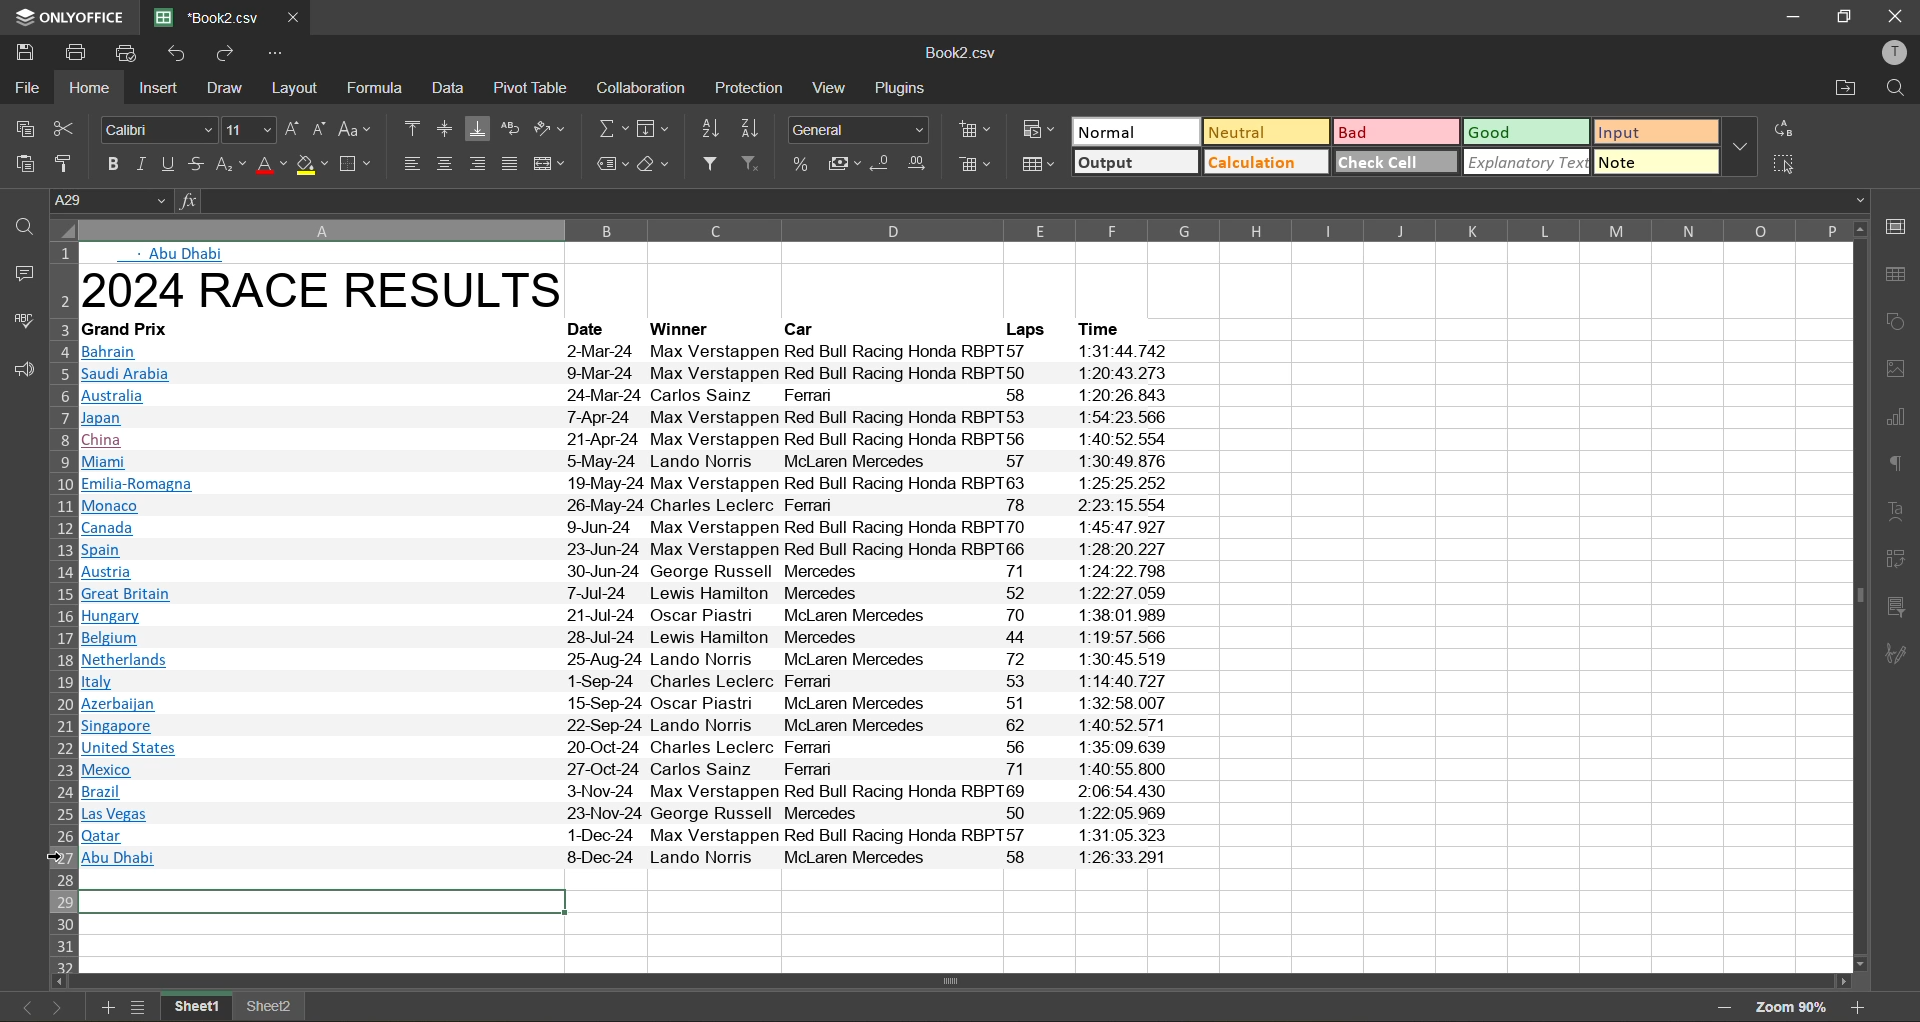 The width and height of the screenshot is (1920, 1022). Describe the element at coordinates (233, 1005) in the screenshot. I see `sheet names` at that location.